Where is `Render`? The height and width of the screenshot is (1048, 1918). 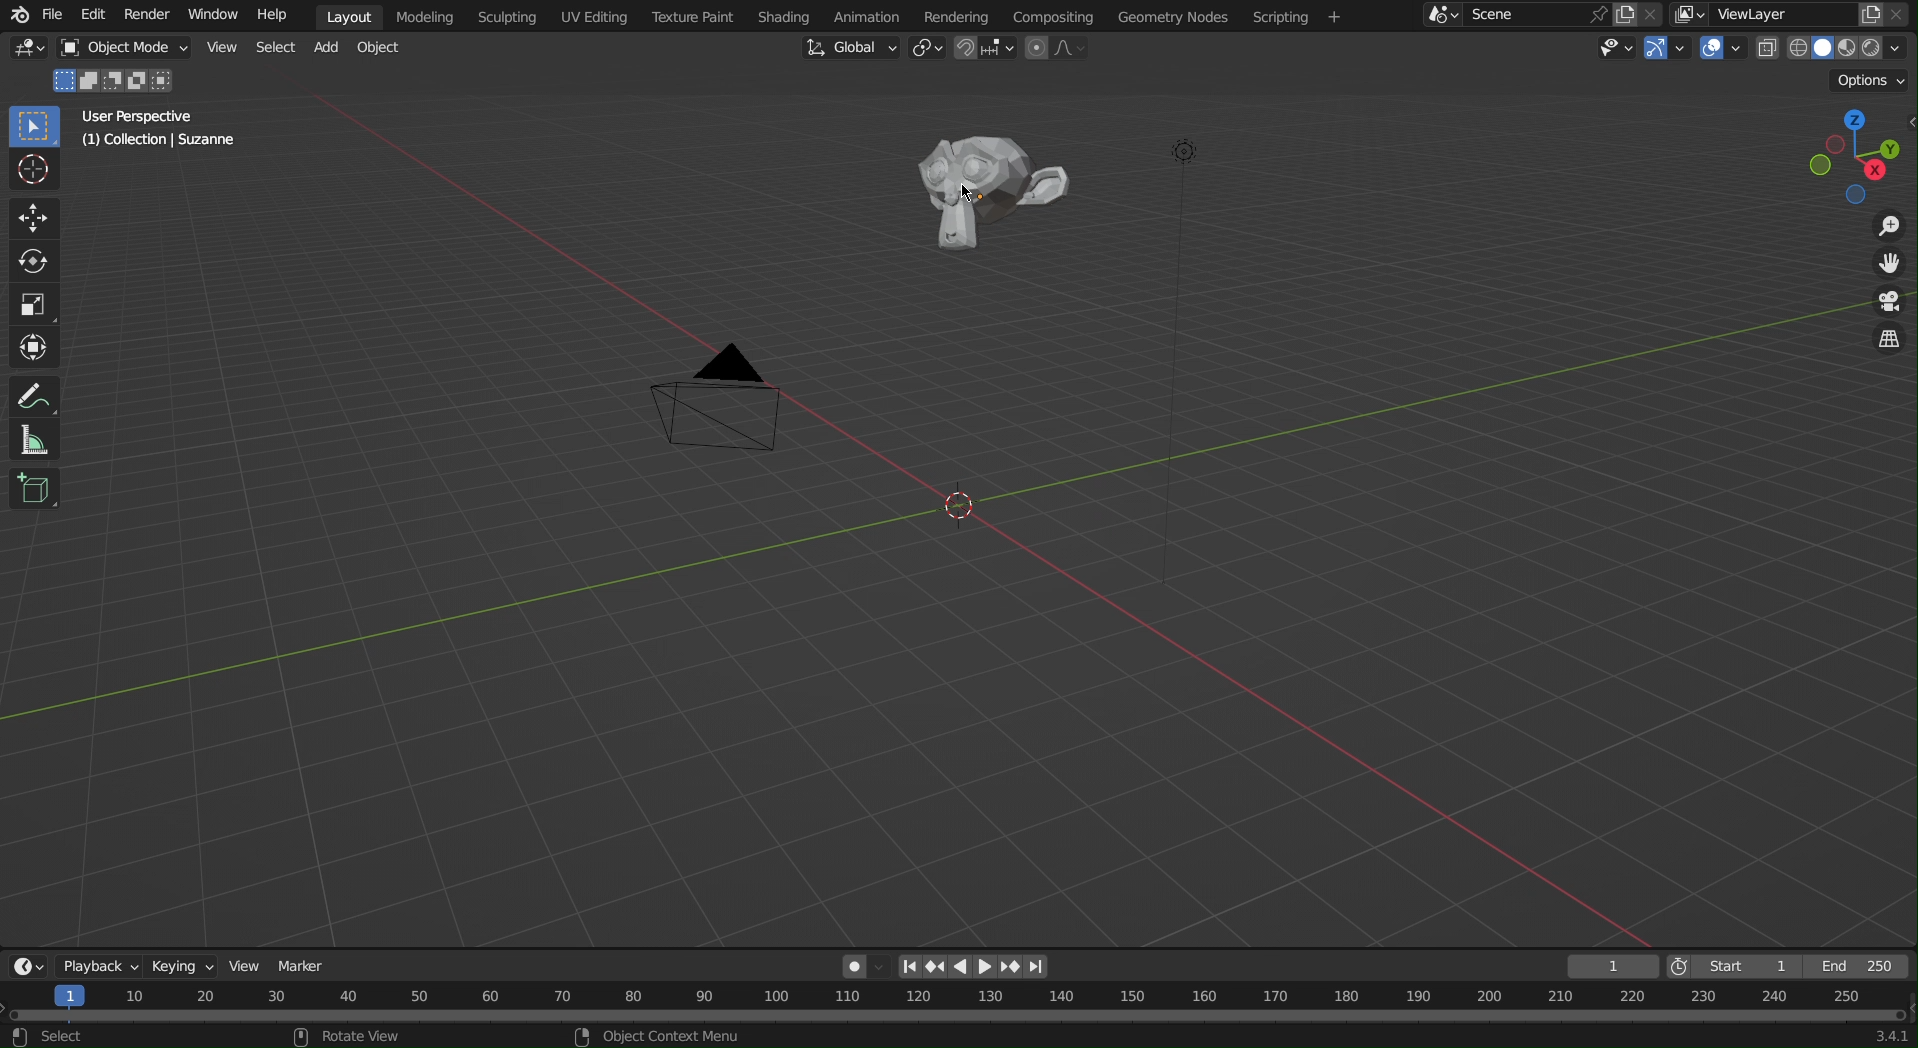 Render is located at coordinates (149, 18).